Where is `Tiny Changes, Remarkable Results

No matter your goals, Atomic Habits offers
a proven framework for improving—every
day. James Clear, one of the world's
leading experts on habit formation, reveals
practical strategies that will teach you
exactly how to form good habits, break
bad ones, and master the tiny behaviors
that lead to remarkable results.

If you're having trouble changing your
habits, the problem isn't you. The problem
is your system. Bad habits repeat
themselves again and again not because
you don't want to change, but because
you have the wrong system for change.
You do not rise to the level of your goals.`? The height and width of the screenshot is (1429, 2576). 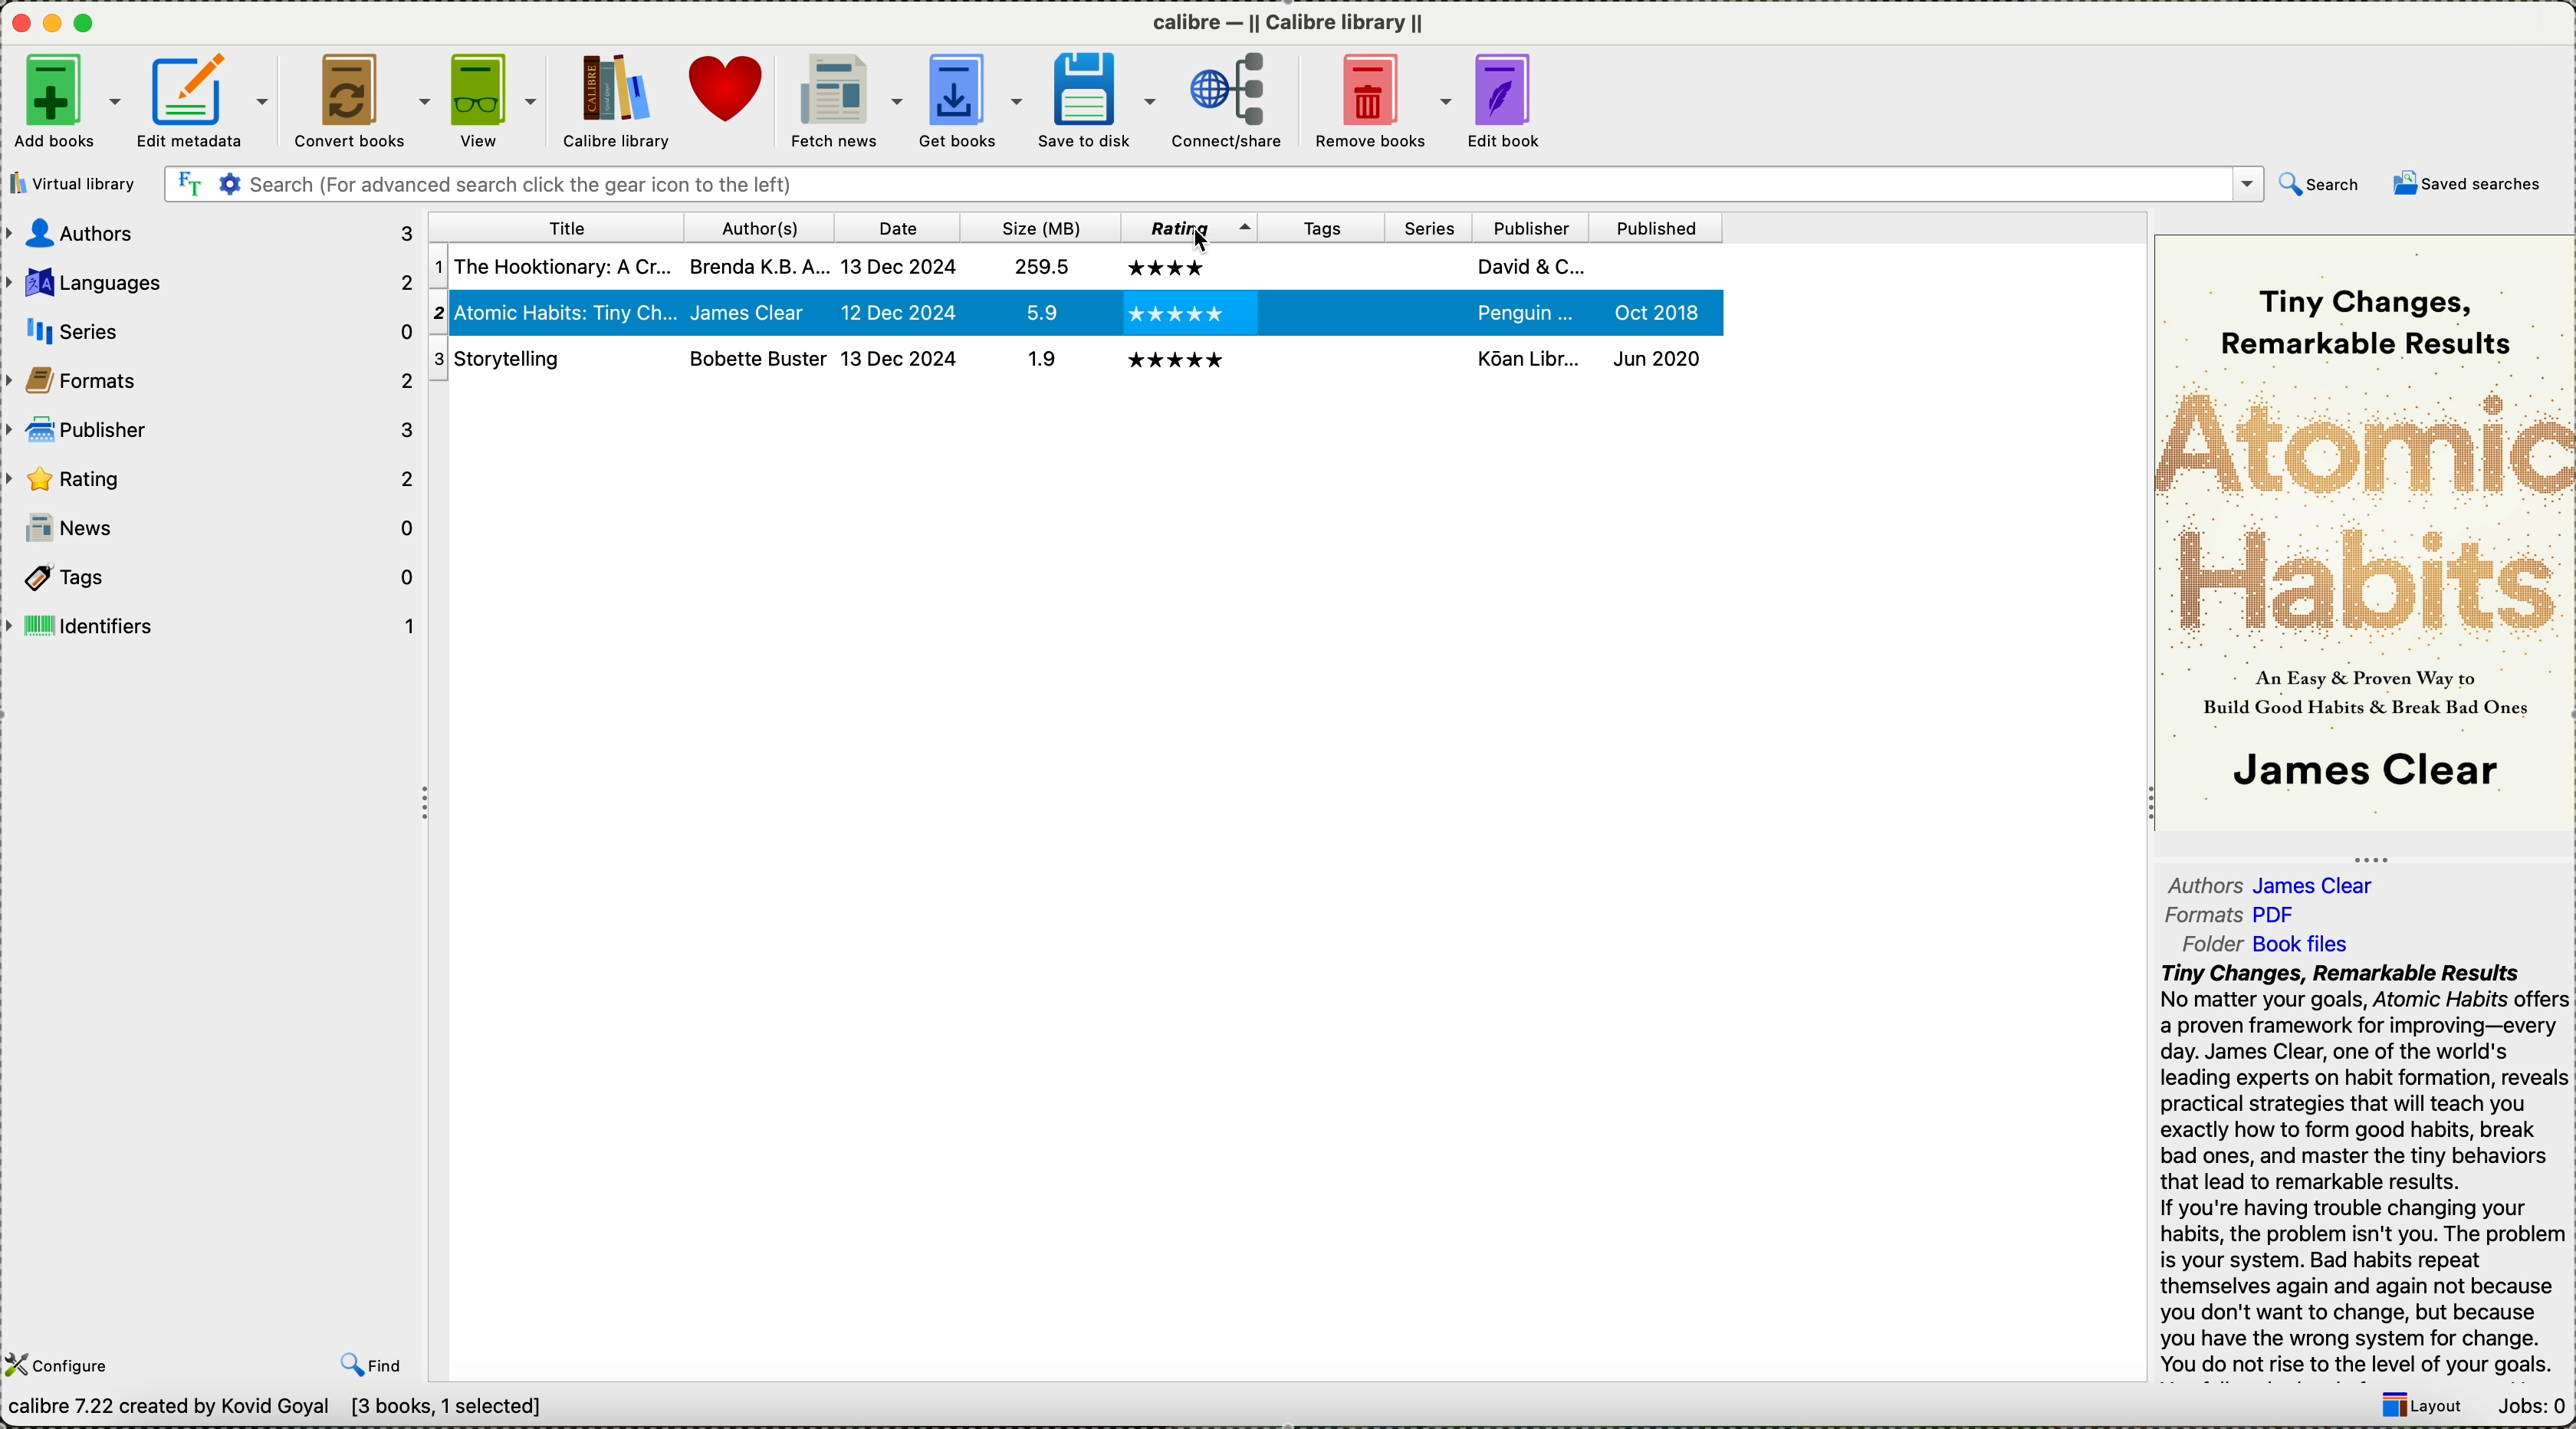
Tiny Changes, Remarkable Results

No matter your goals, Atomic Habits offers
a proven framework for improving—every
day. James Clear, one of the world's
leading experts on habit formation, reveals
practical strategies that will teach you
exactly how to form good habits, break
bad ones, and master the tiny behaviors
that lead to remarkable results.

If you're having trouble changing your
habits, the problem isn't you. The problem
is your system. Bad habits repeat
themselves again and again not because
you don't want to change, but because
you have the wrong system for change.
You do not rise to the level of your goals. is located at coordinates (2361, 1171).